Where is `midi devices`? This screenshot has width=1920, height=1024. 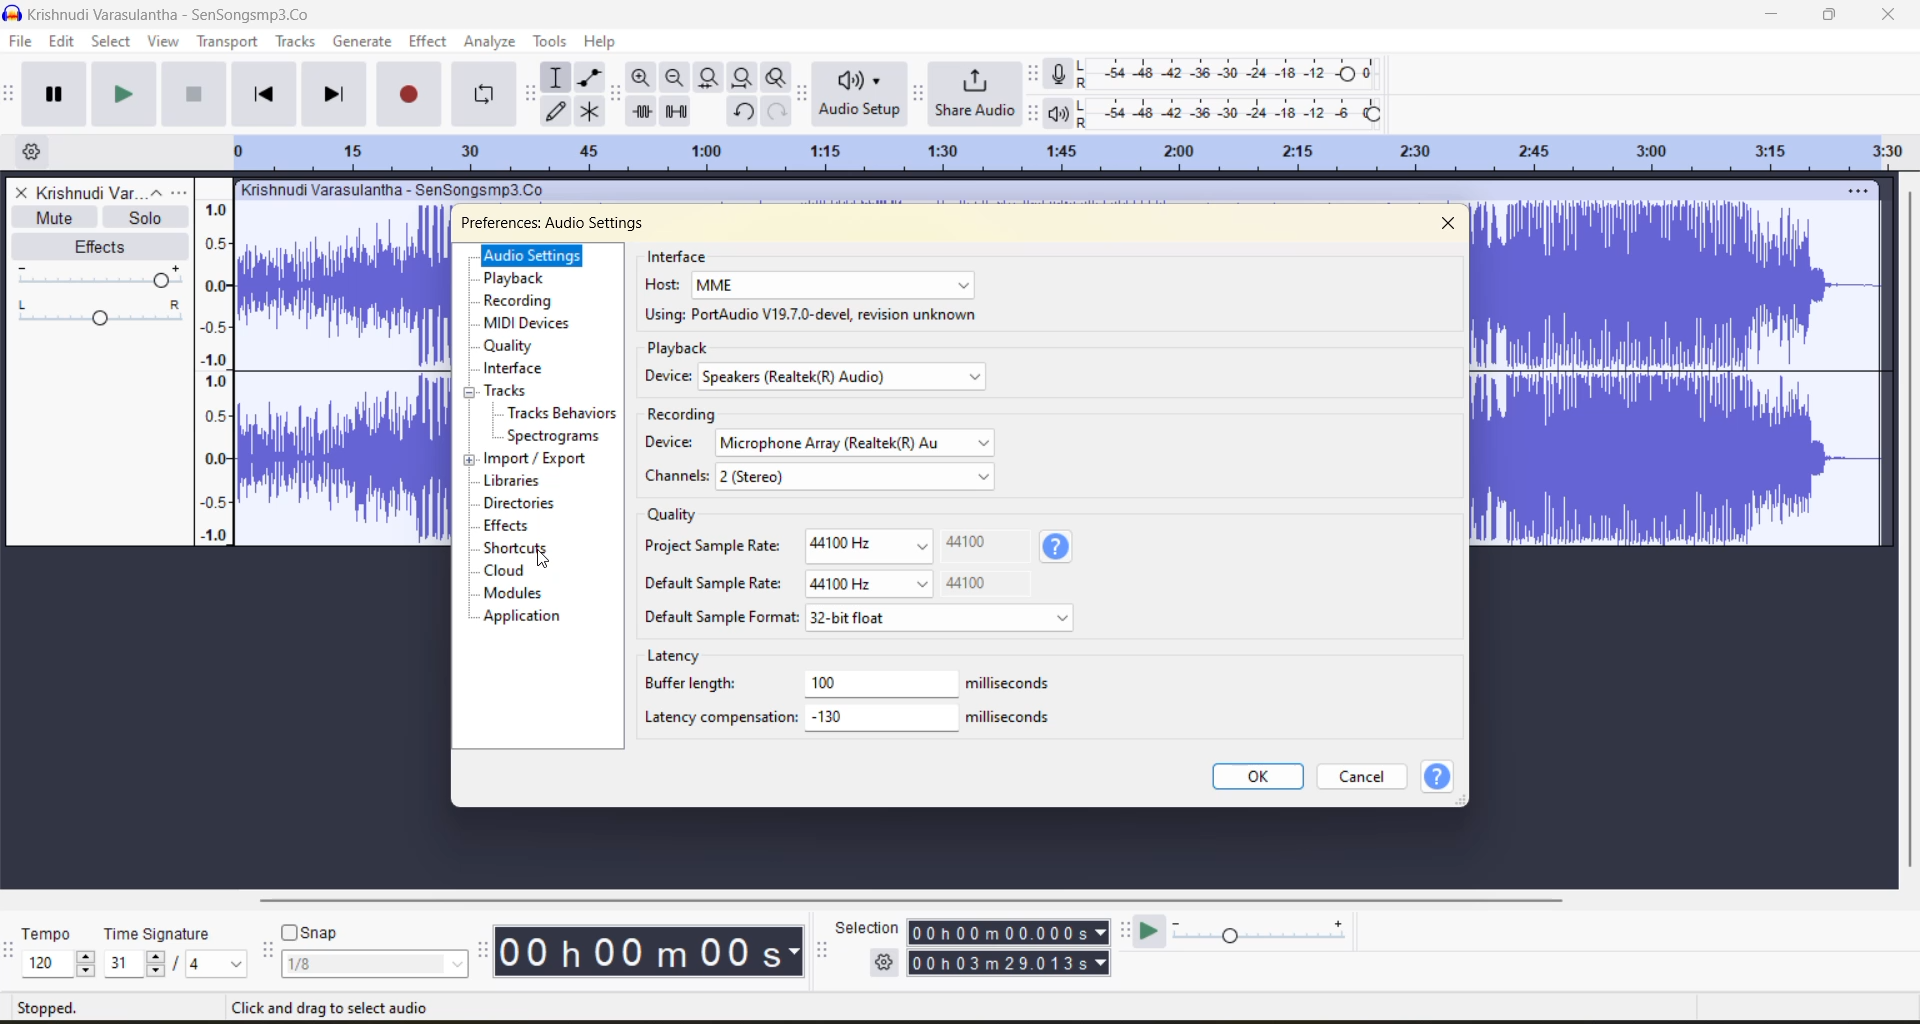 midi devices is located at coordinates (531, 323).